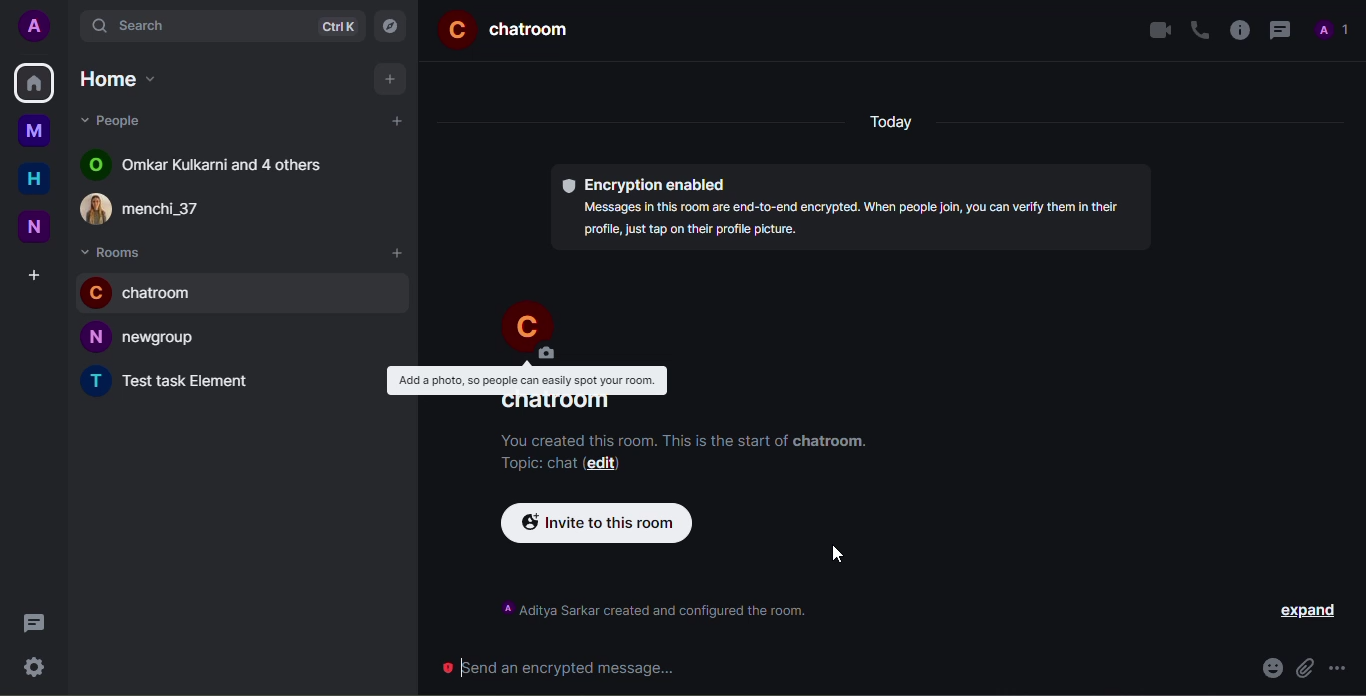  I want to click on people, so click(120, 120).